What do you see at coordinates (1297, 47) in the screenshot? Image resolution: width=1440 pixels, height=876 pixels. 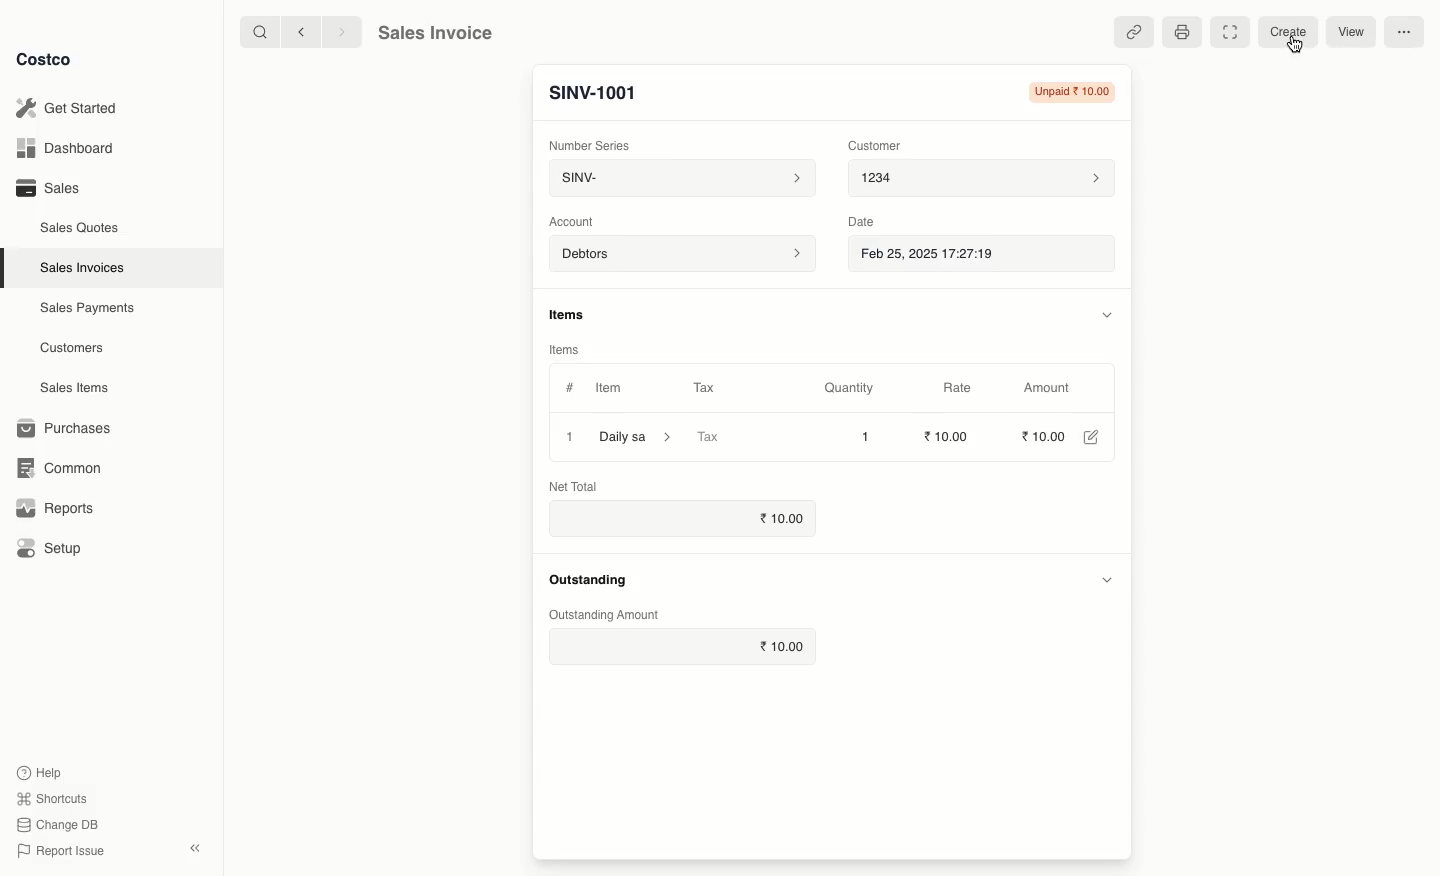 I see `cursor` at bounding box center [1297, 47].